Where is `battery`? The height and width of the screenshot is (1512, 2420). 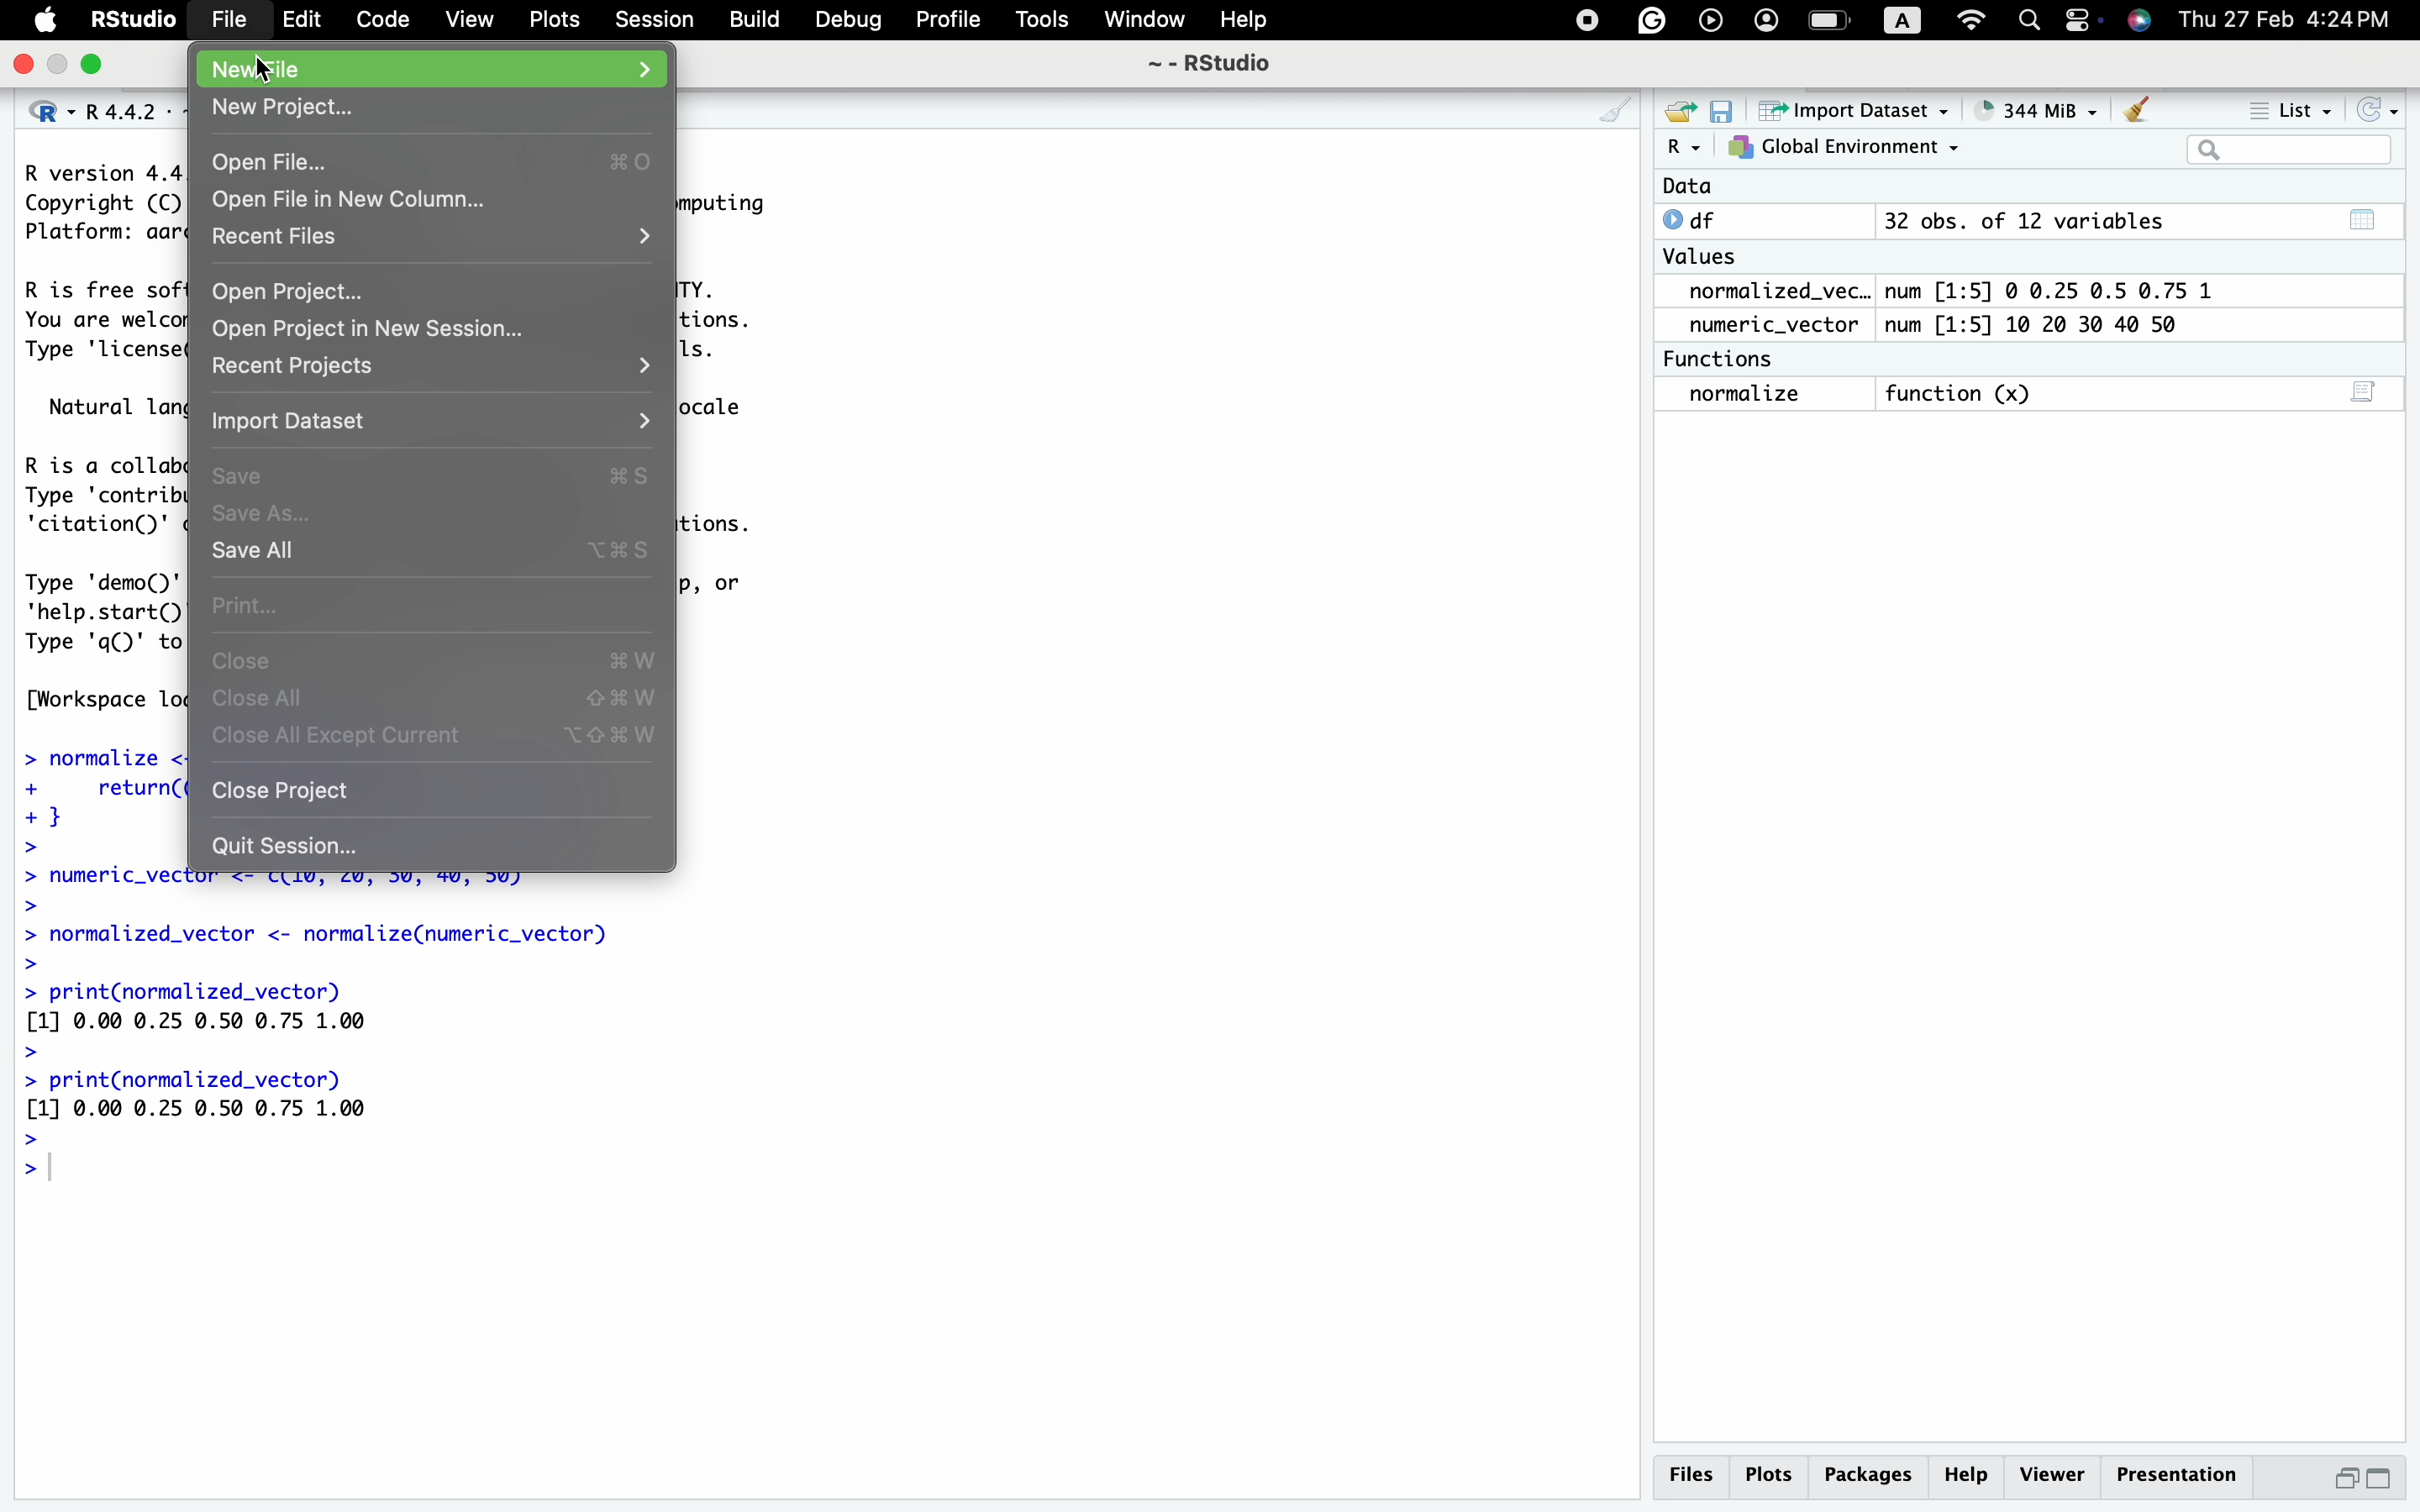 battery is located at coordinates (1832, 18).